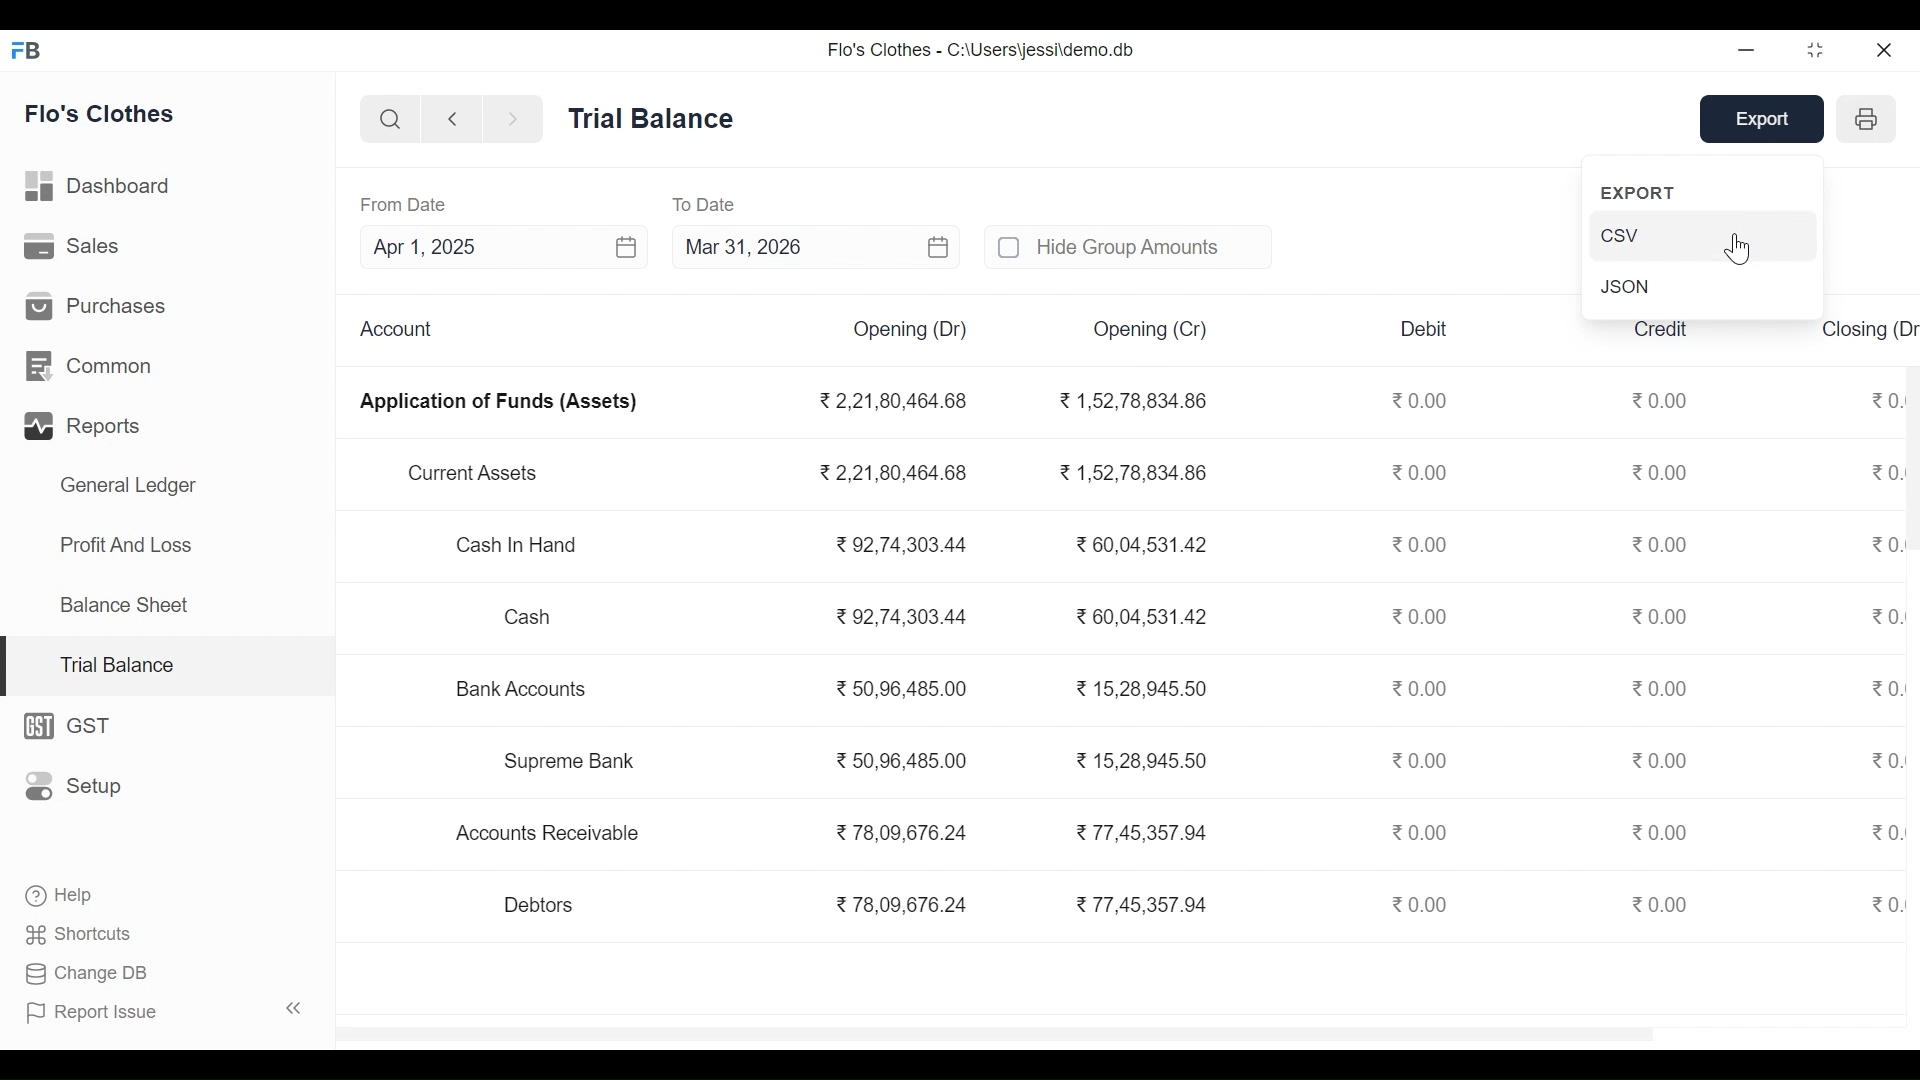 The width and height of the screenshot is (1920, 1080). Describe the element at coordinates (708, 203) in the screenshot. I see `To Date` at that location.